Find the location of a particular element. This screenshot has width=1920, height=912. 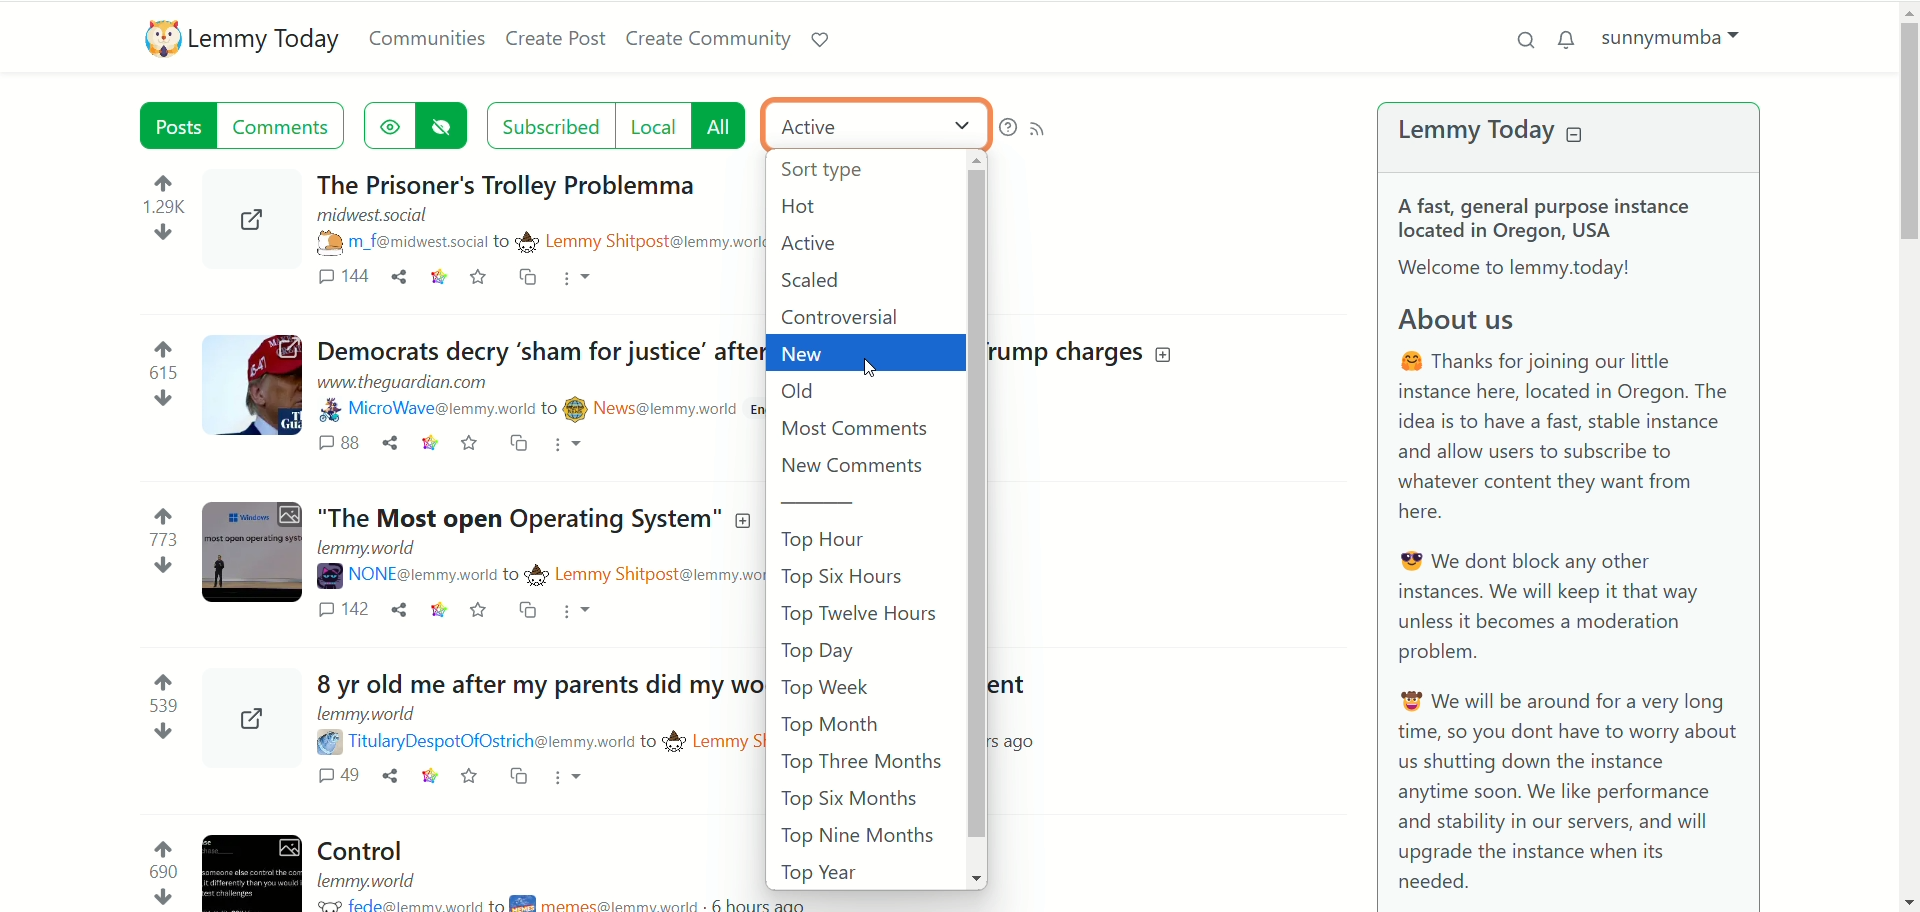

posts is located at coordinates (167, 126).